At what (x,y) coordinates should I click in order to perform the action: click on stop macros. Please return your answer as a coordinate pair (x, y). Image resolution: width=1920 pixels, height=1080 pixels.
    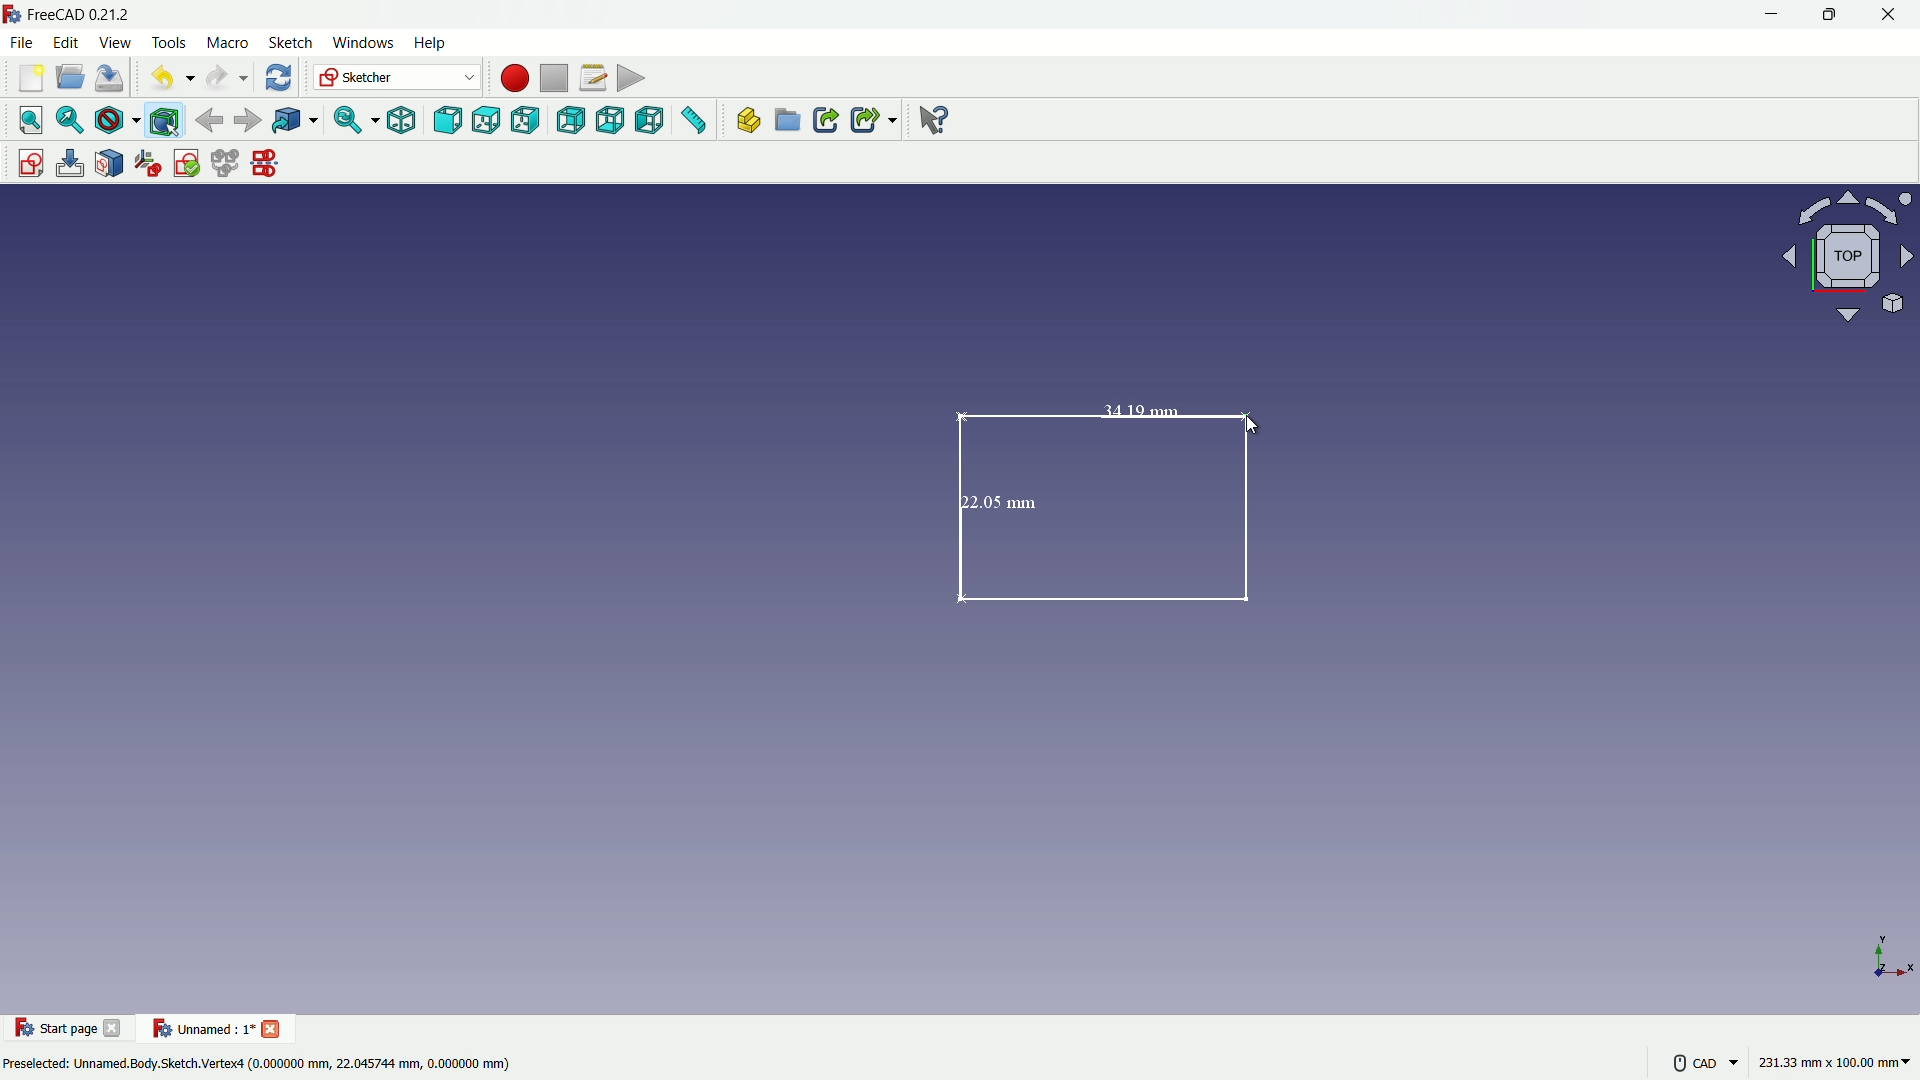
    Looking at the image, I should click on (551, 79).